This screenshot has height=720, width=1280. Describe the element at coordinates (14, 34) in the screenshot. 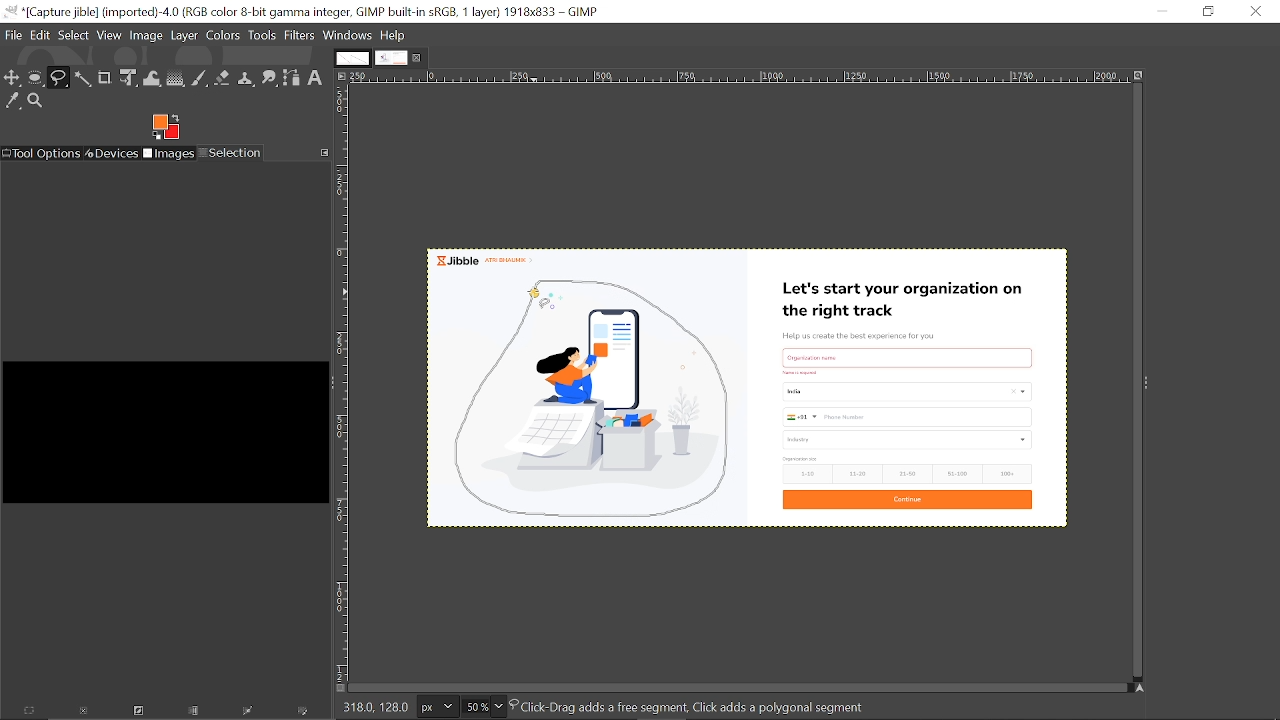

I see `File` at that location.